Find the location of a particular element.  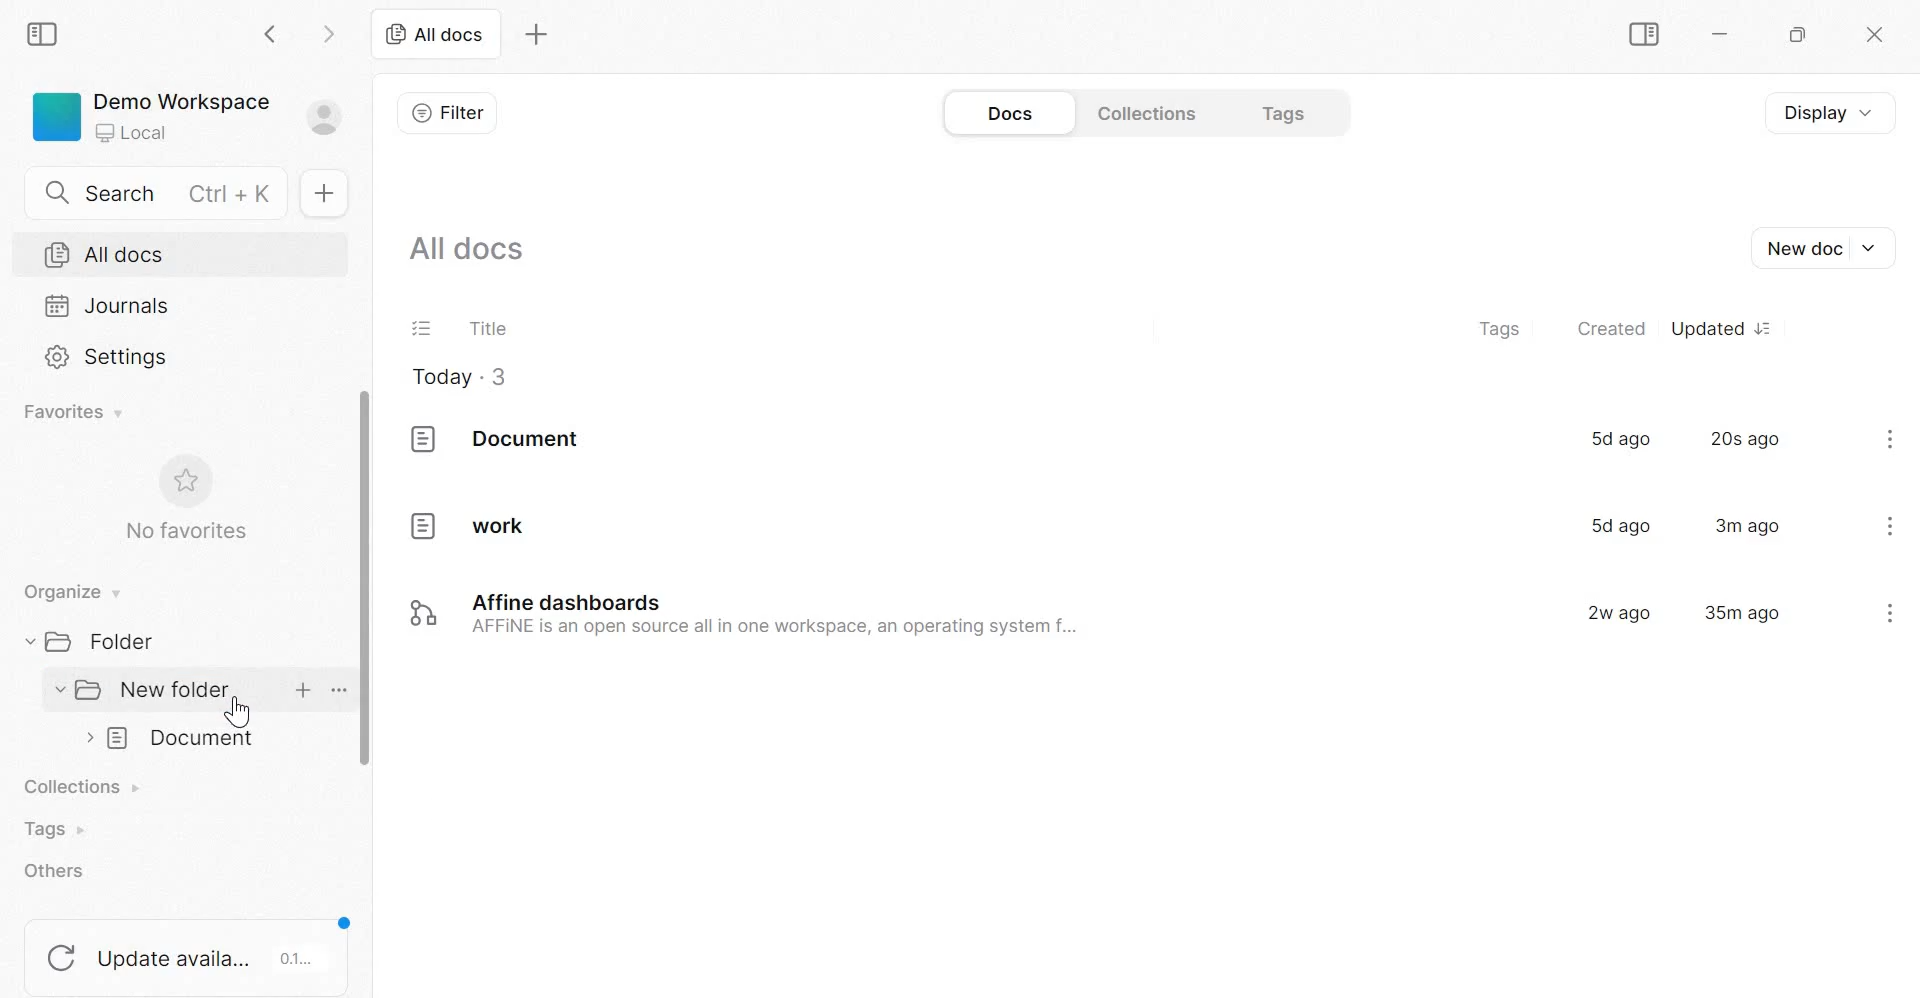

Document is located at coordinates (182, 741).